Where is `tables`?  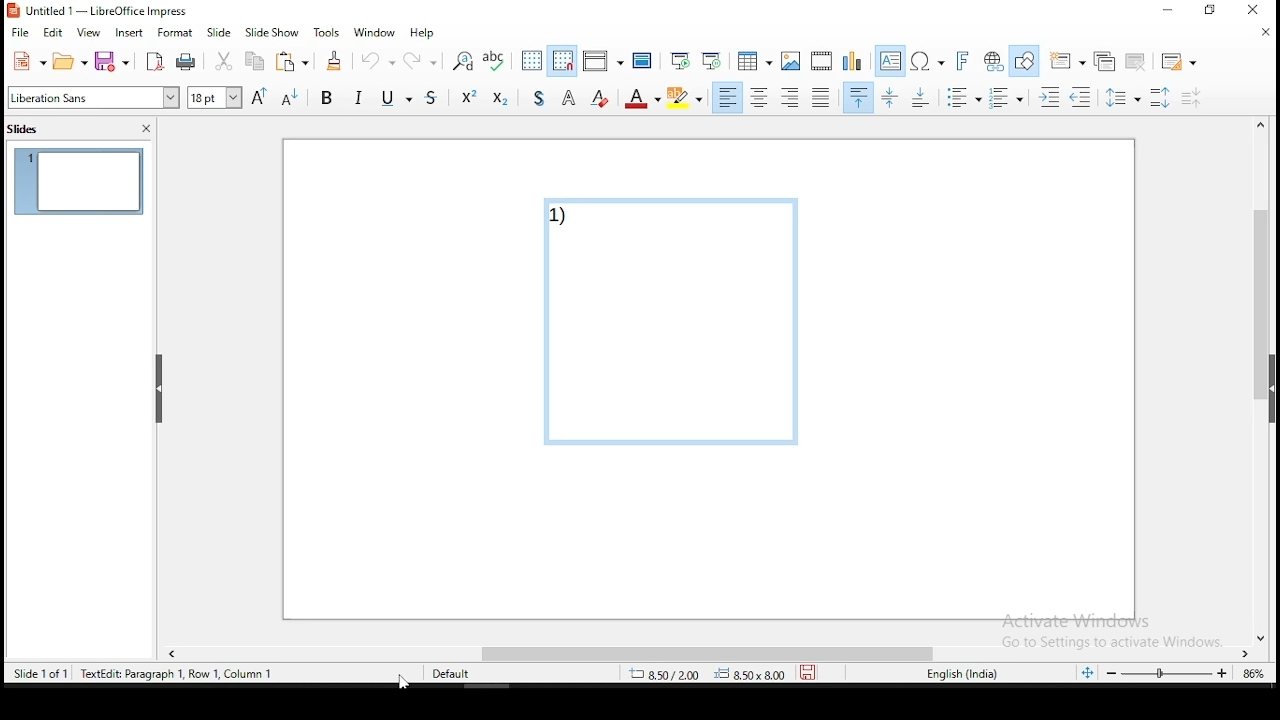
tables is located at coordinates (756, 61).